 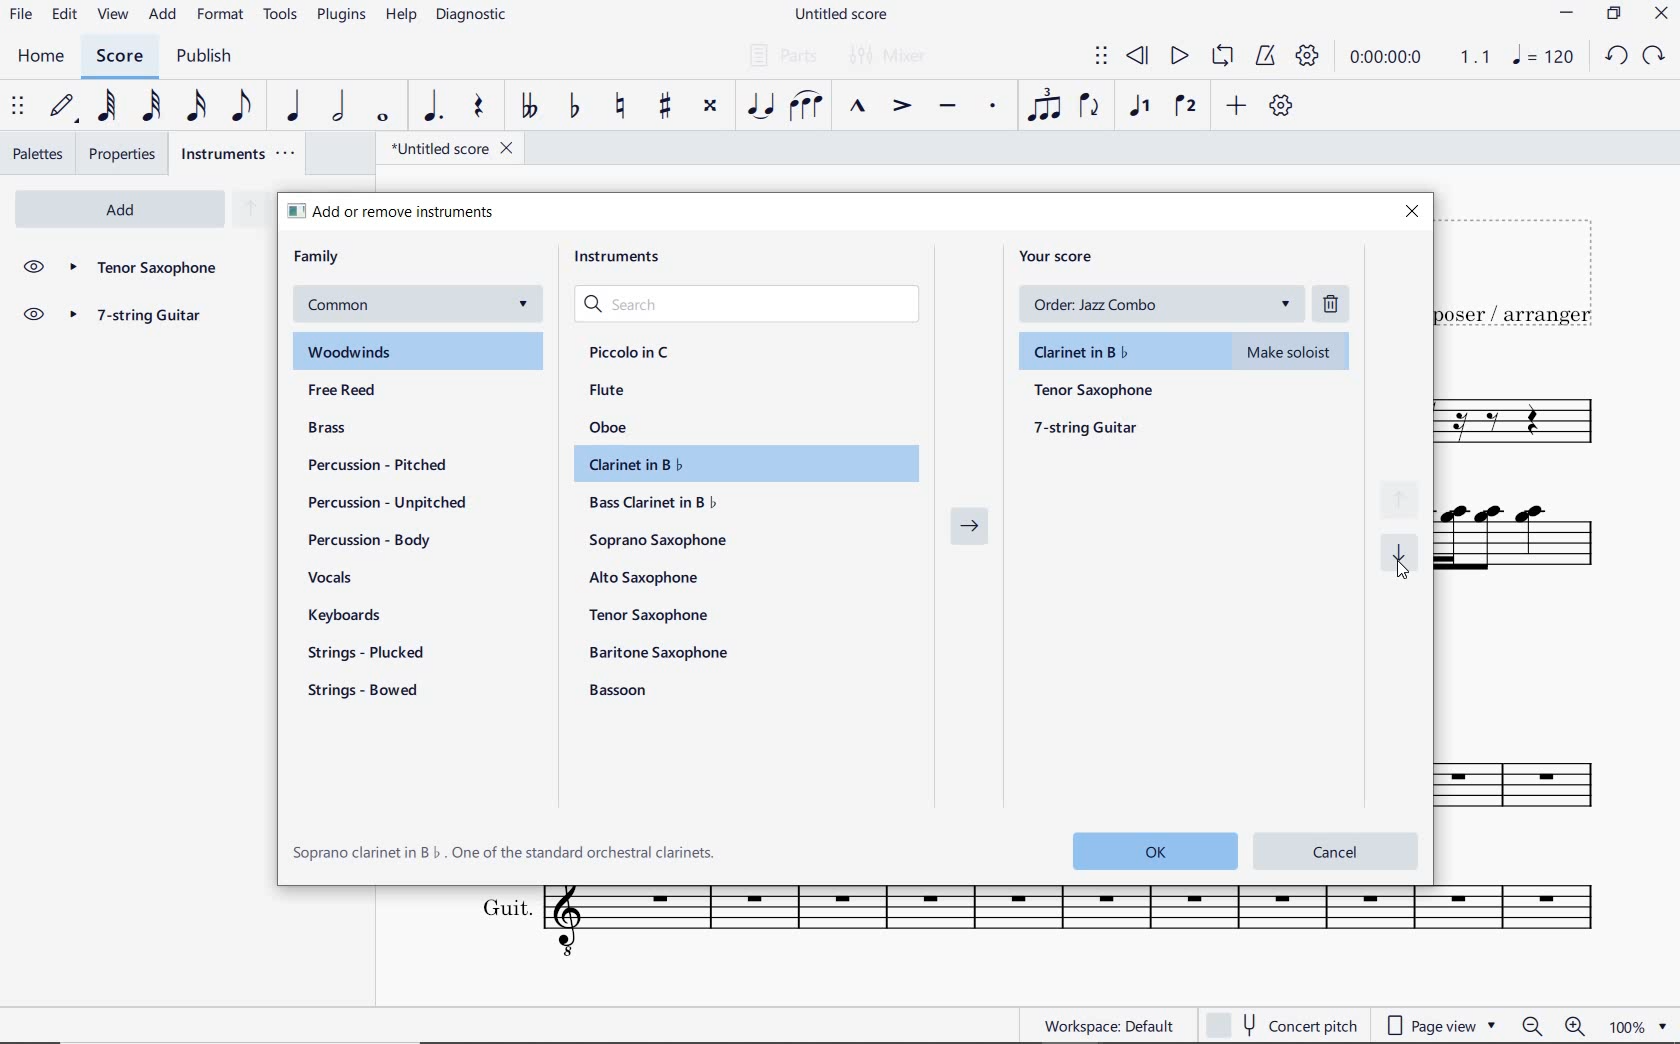 What do you see at coordinates (655, 502) in the screenshot?
I see `bass clarinet in b` at bounding box center [655, 502].